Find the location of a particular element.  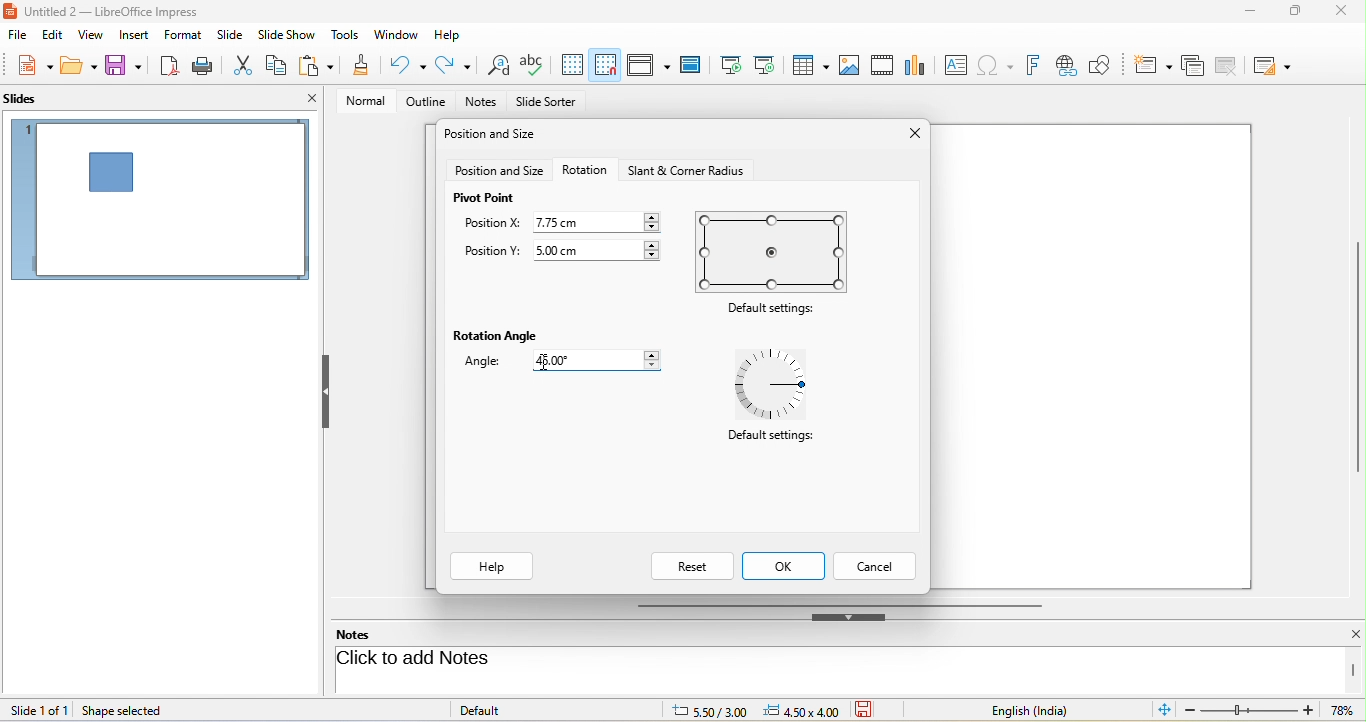

hide is located at coordinates (325, 392).